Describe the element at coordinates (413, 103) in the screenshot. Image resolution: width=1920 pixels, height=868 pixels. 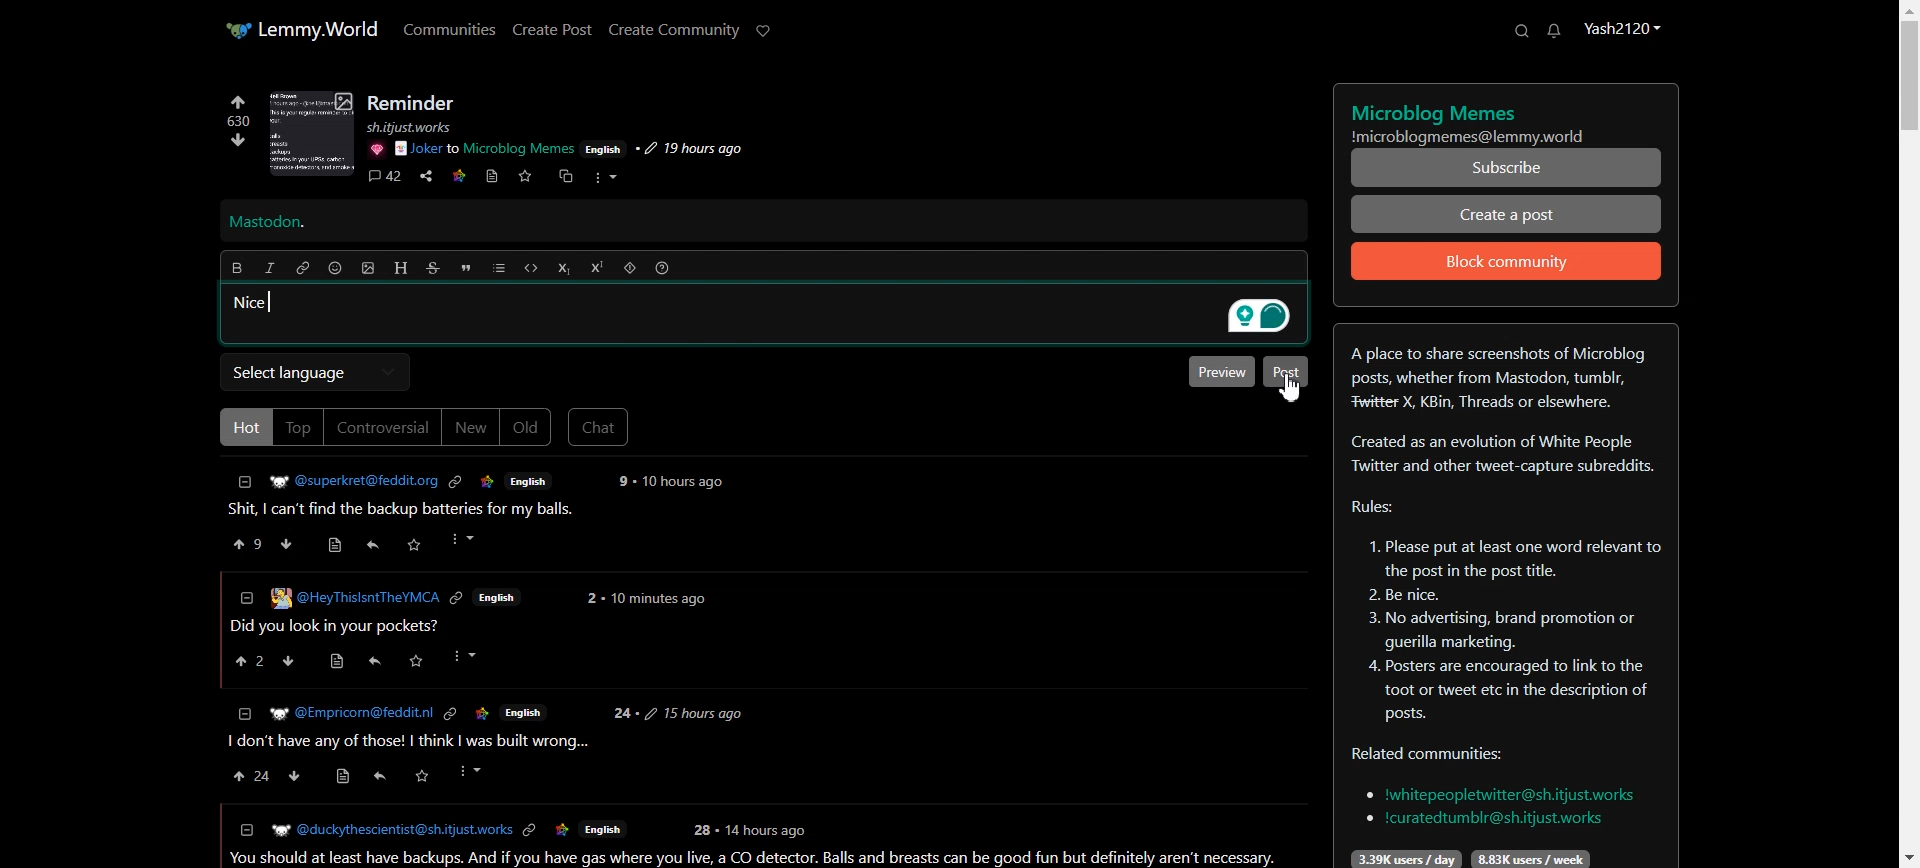
I see `Text` at that location.